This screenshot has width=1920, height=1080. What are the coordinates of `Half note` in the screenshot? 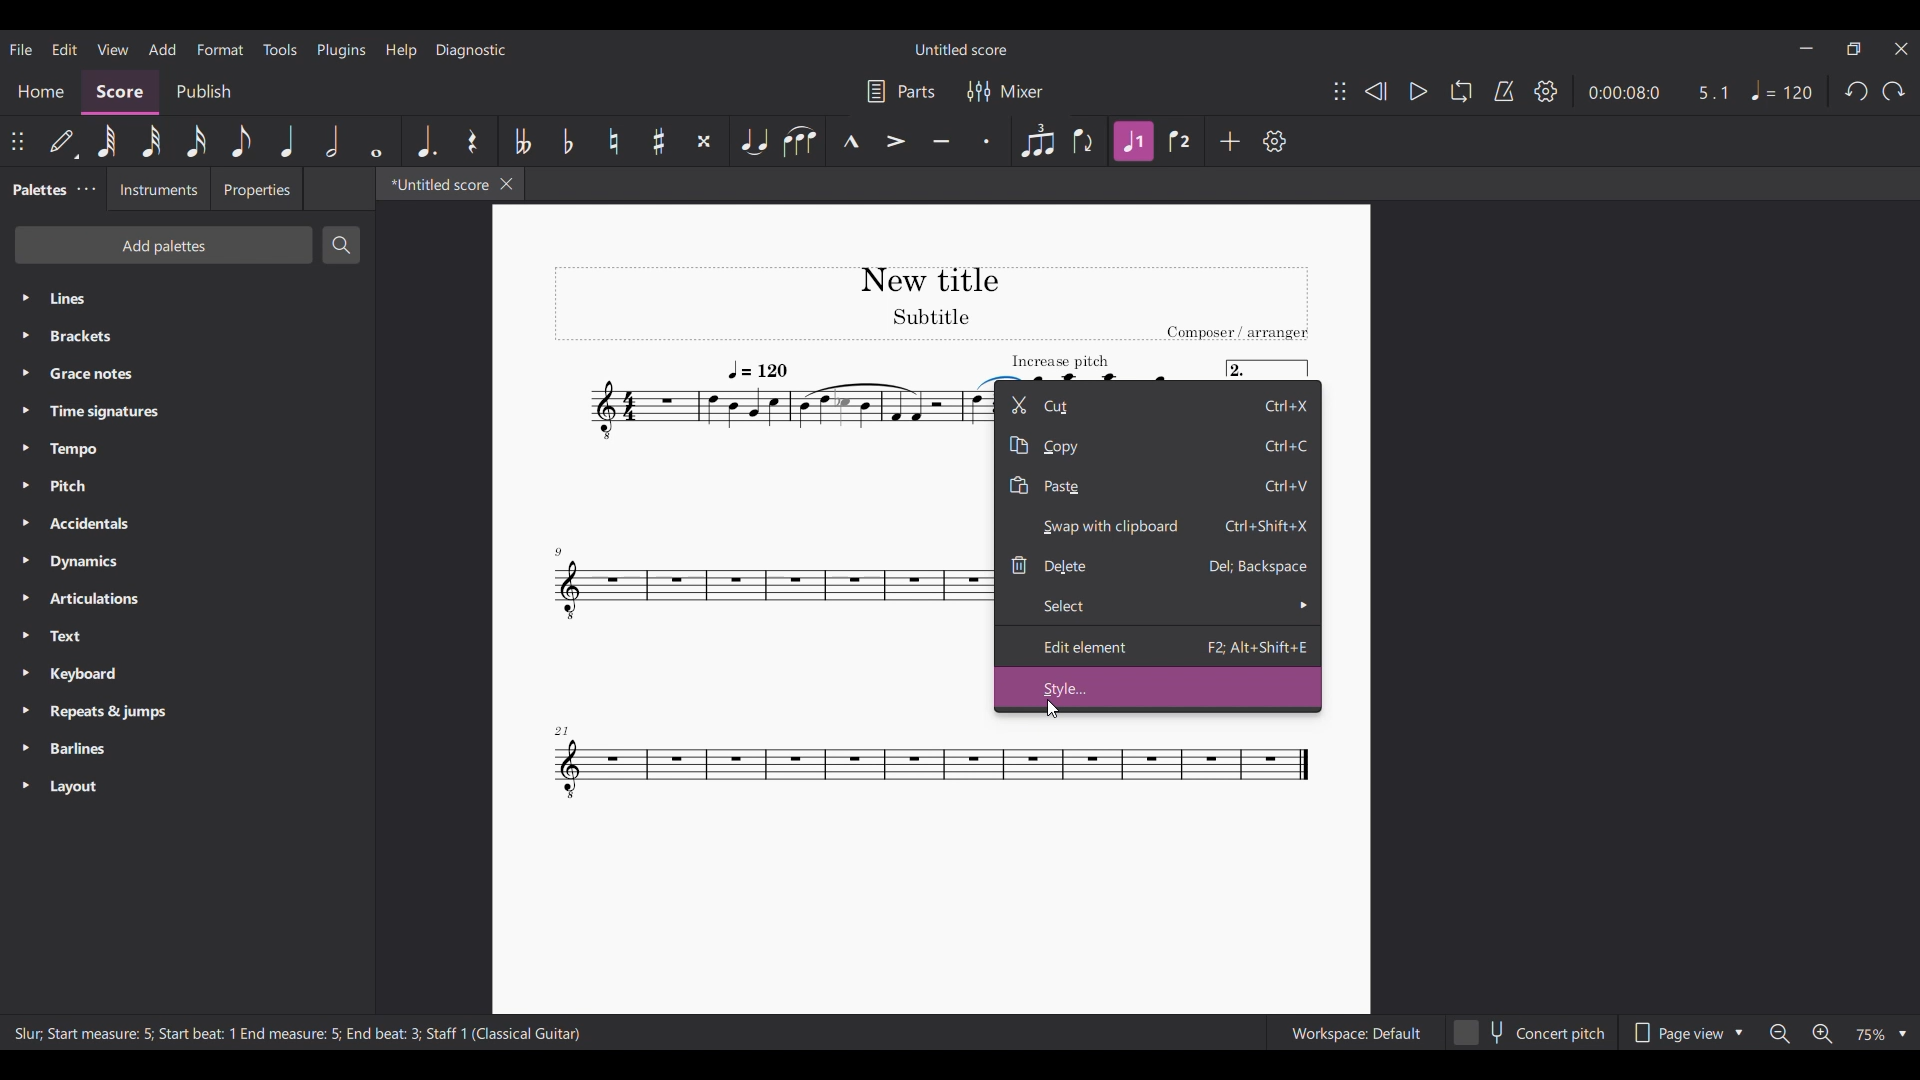 It's located at (330, 141).